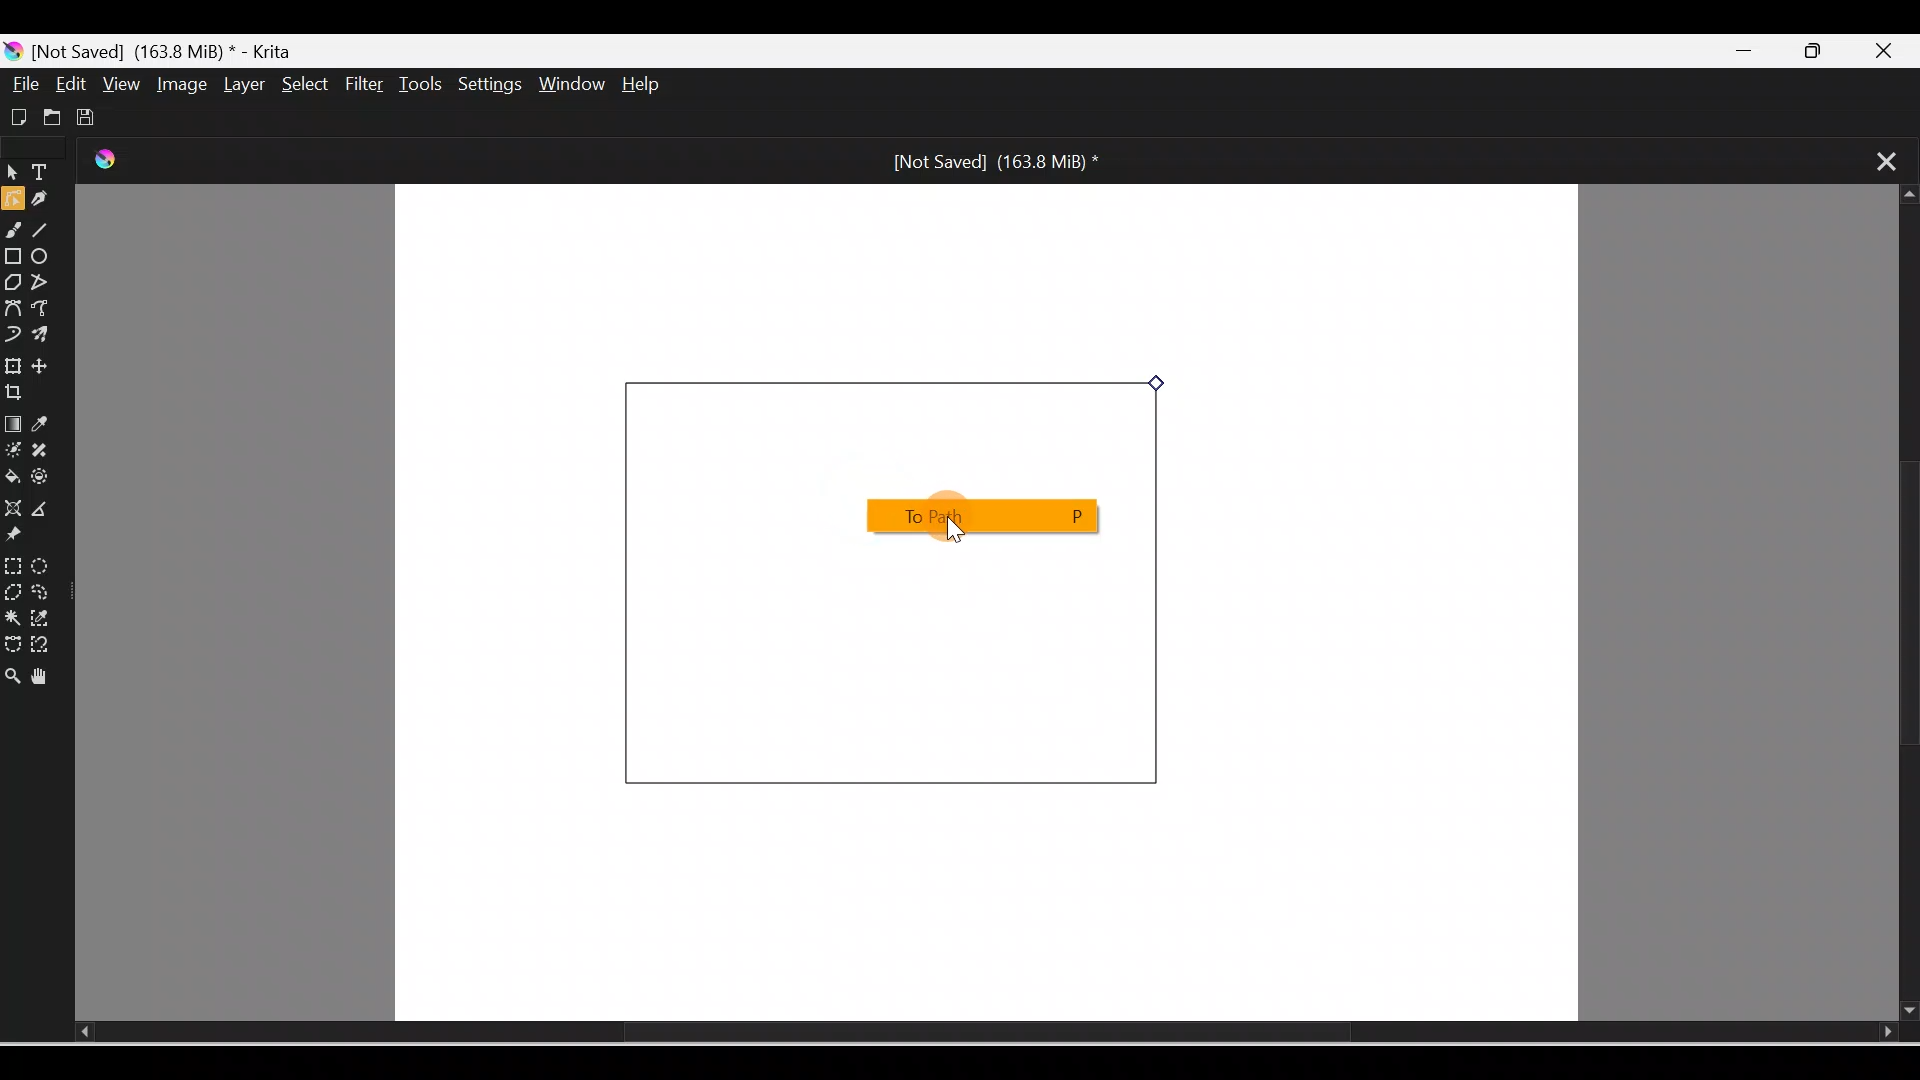 The width and height of the screenshot is (1920, 1080). Describe the element at coordinates (575, 86) in the screenshot. I see `Window` at that location.